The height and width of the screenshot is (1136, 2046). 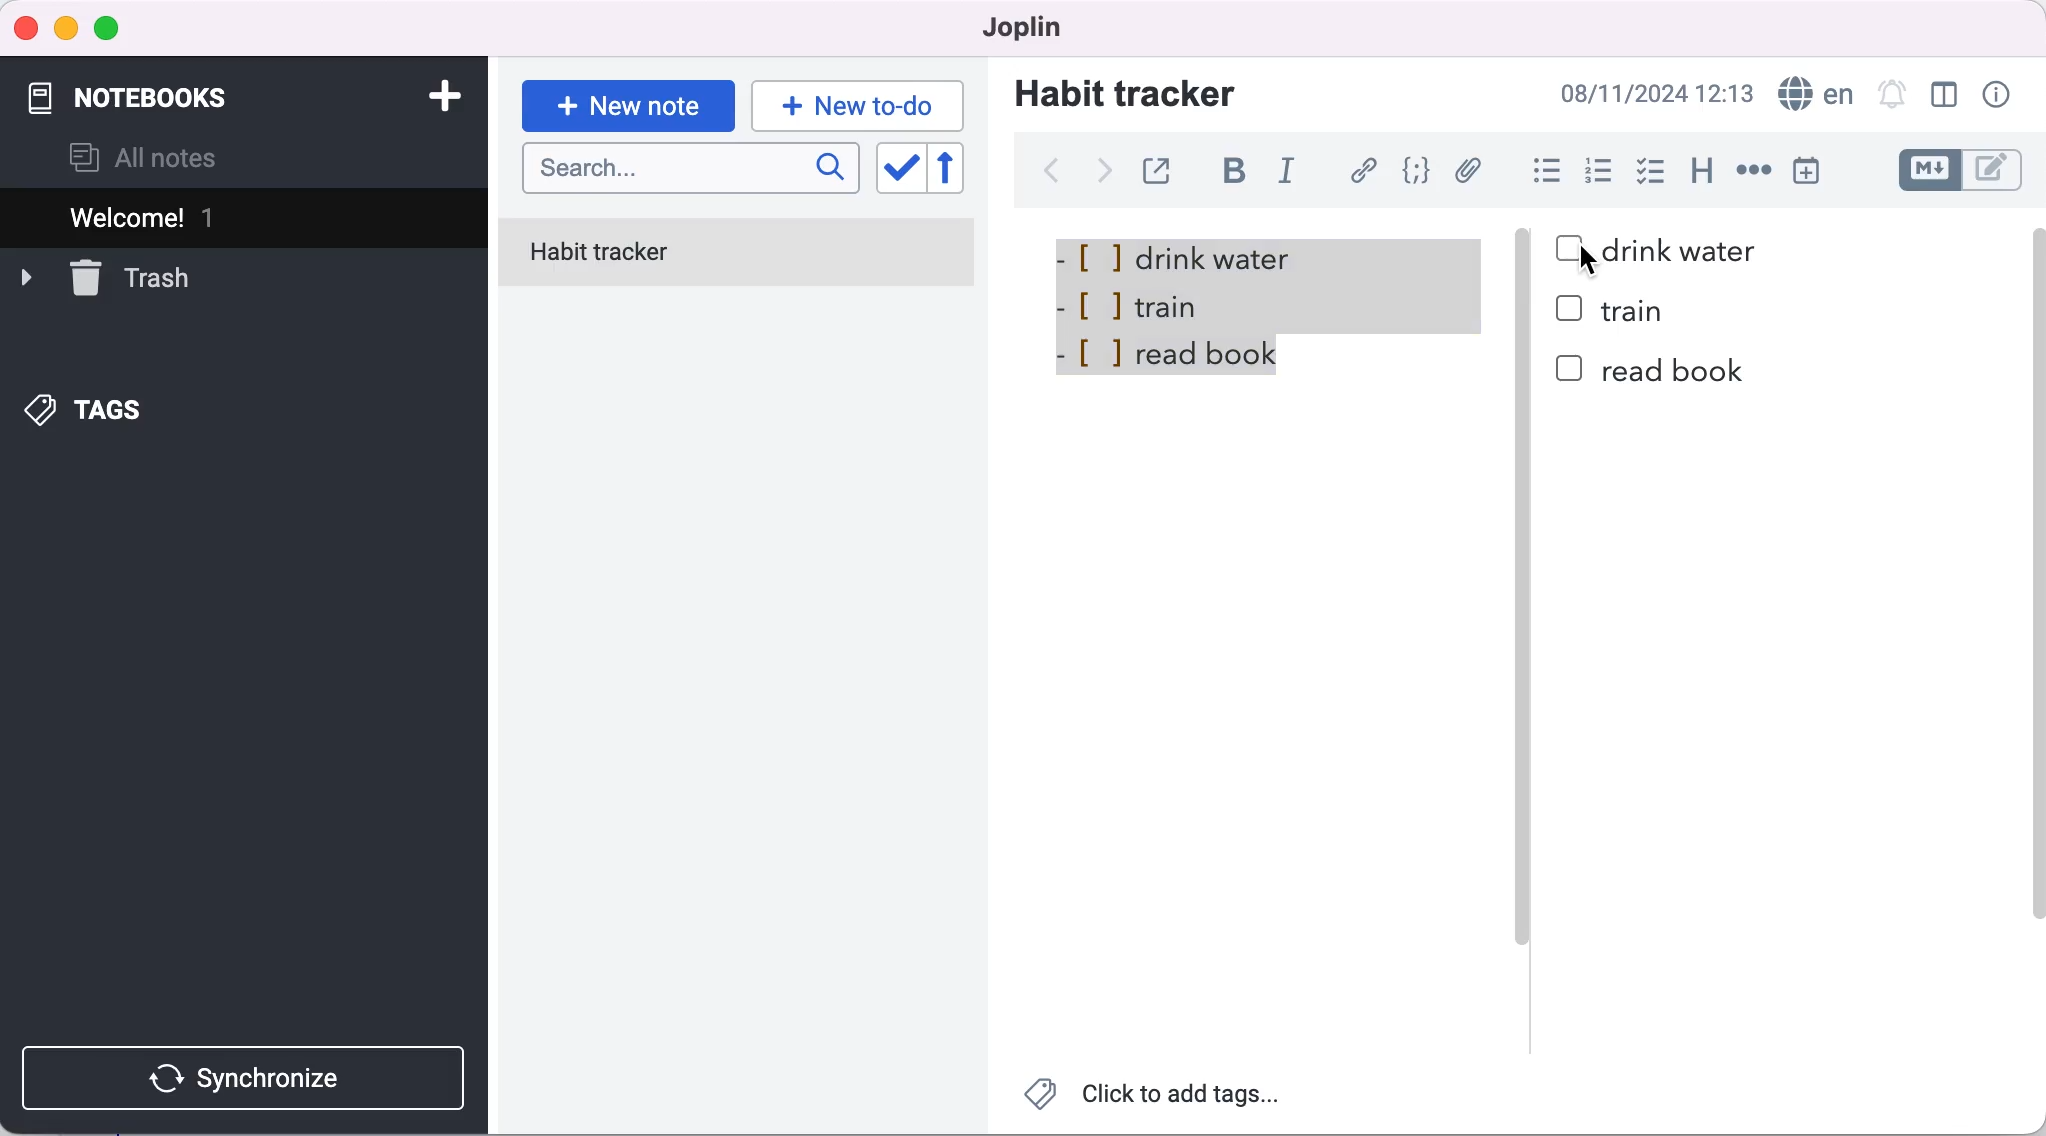 What do you see at coordinates (1565, 245) in the screenshot?
I see `check box 1` at bounding box center [1565, 245].